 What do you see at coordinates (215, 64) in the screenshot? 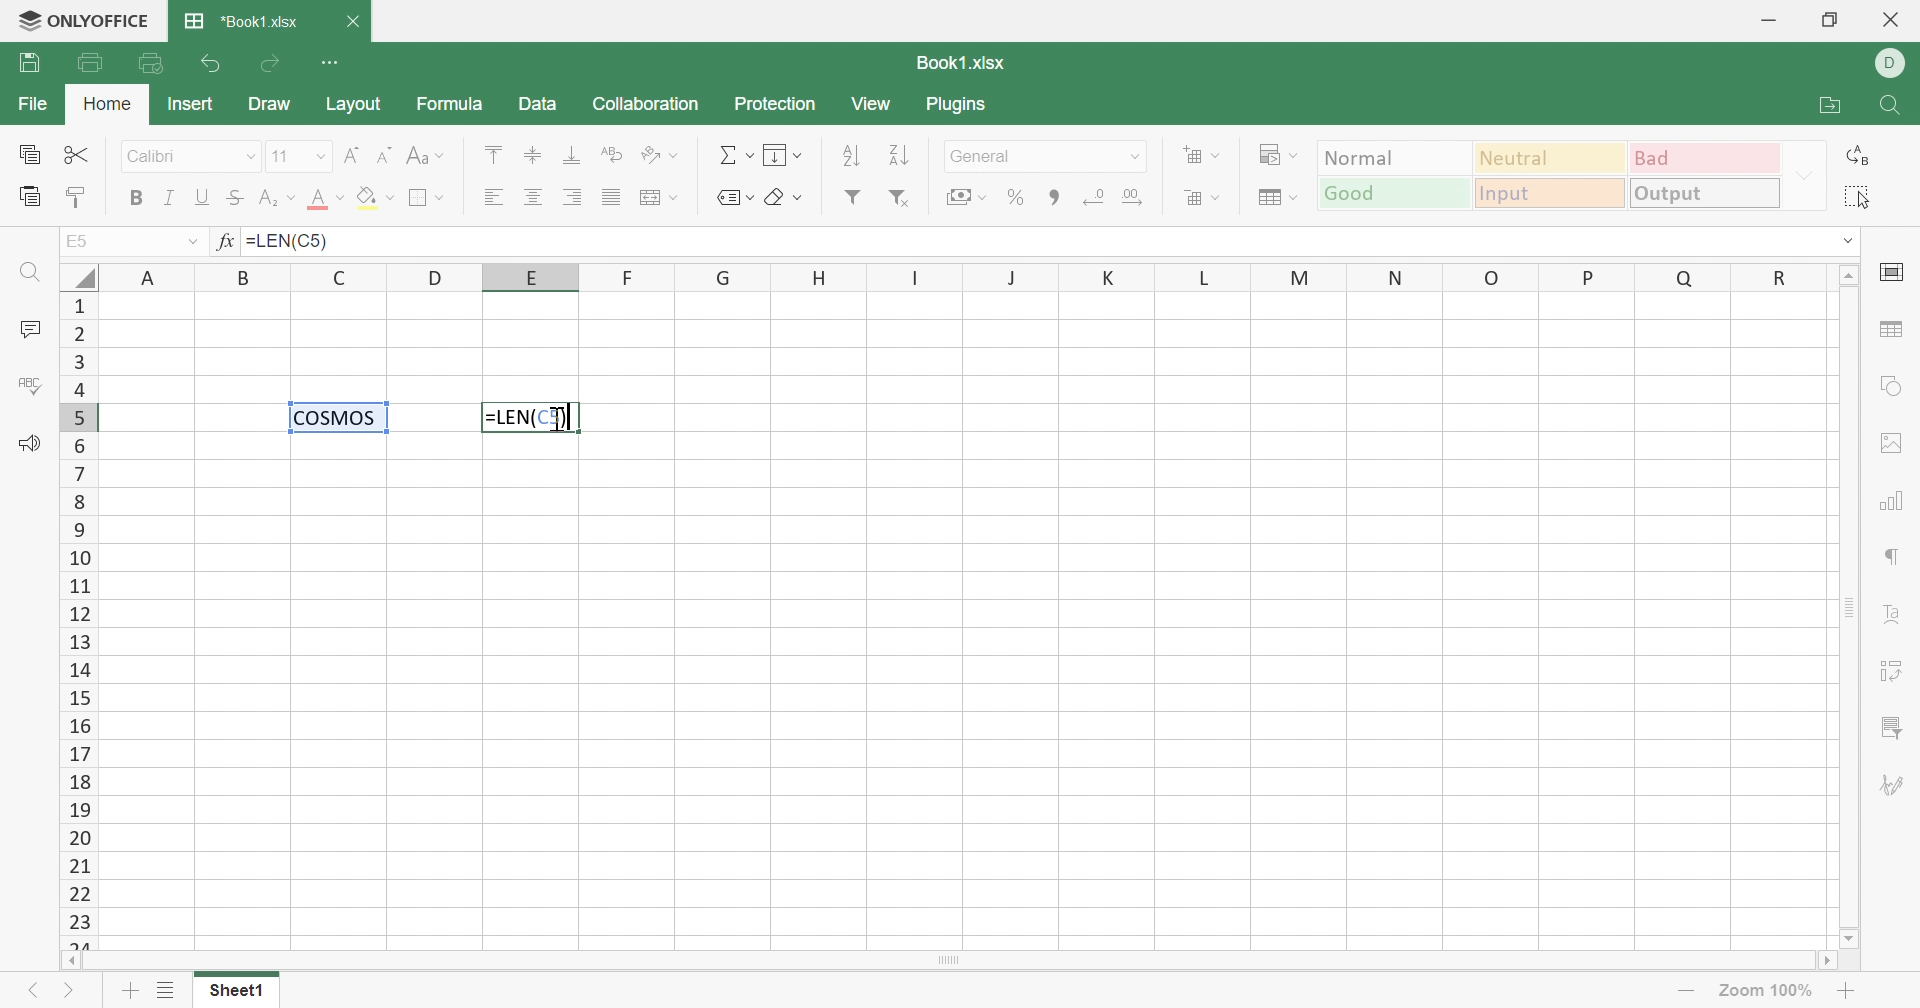
I see `Undo` at bounding box center [215, 64].